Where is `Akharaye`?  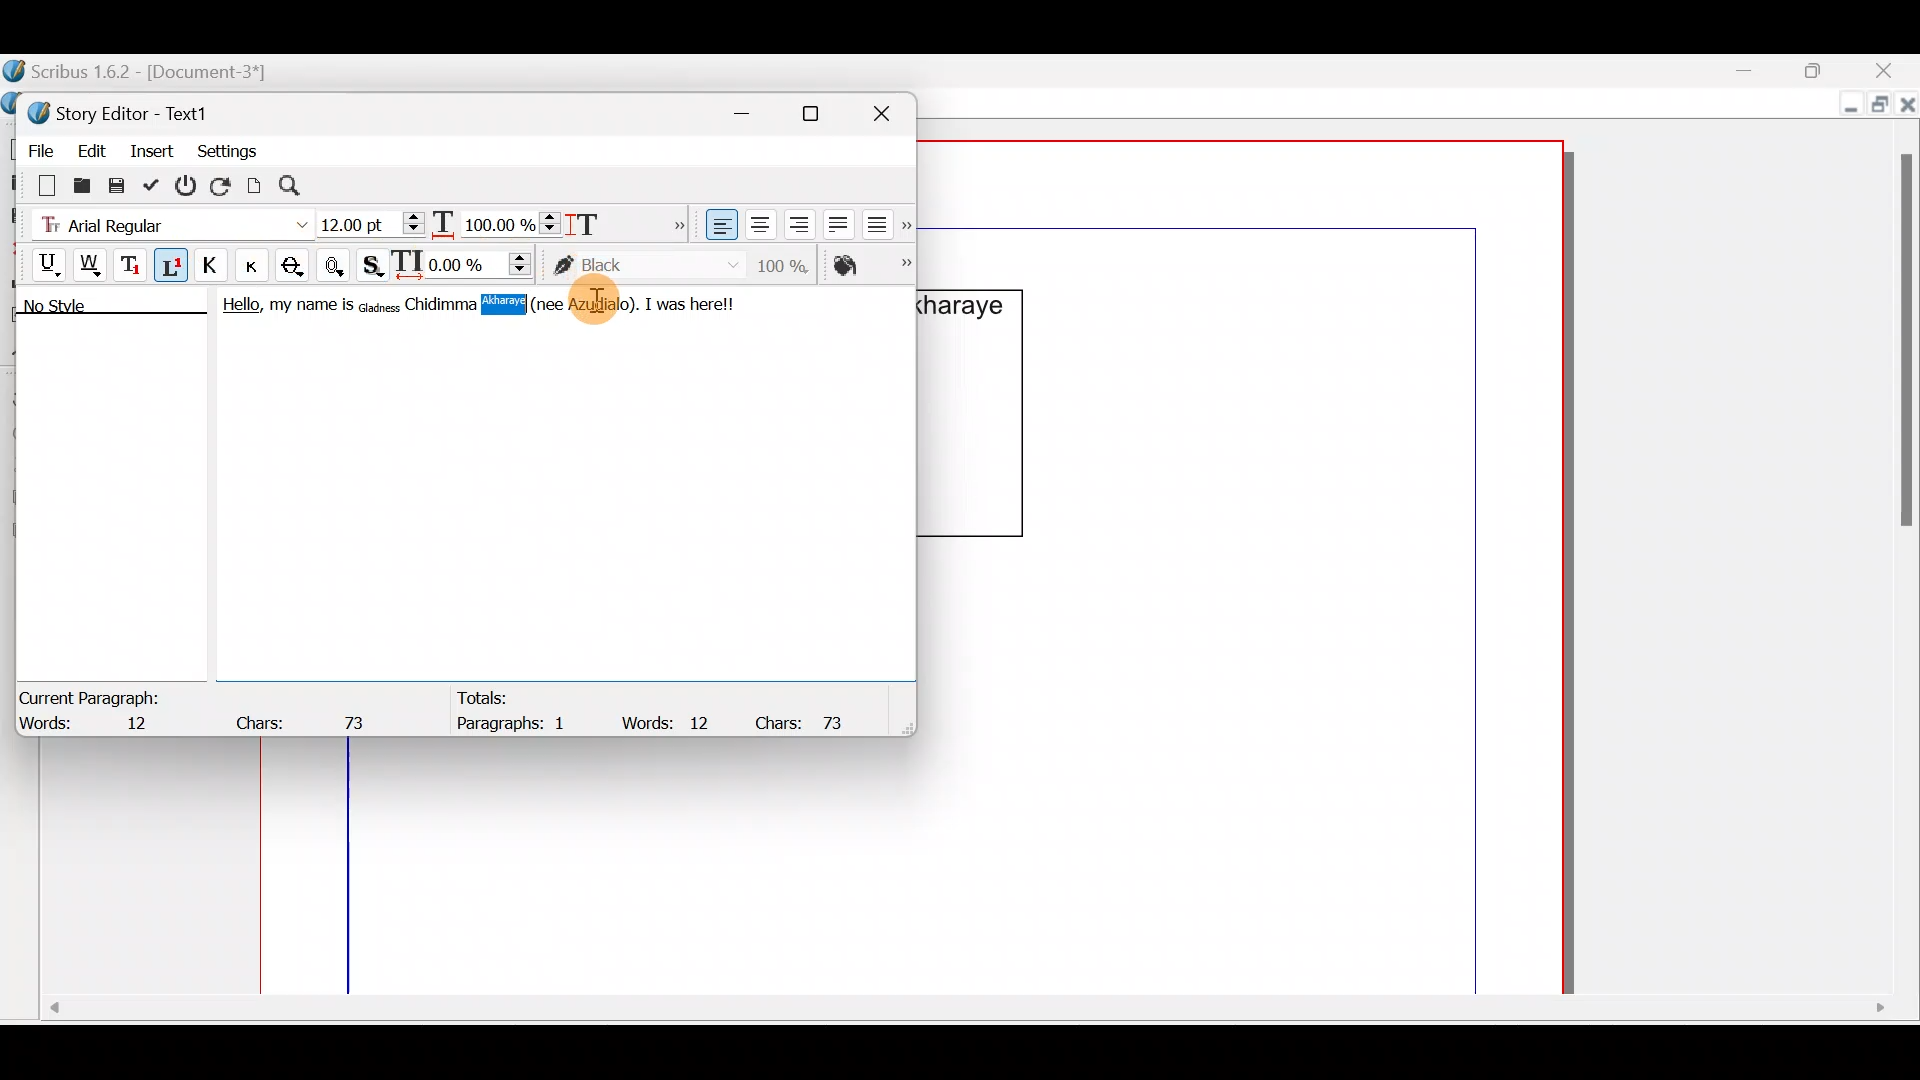 Akharaye is located at coordinates (516, 305).